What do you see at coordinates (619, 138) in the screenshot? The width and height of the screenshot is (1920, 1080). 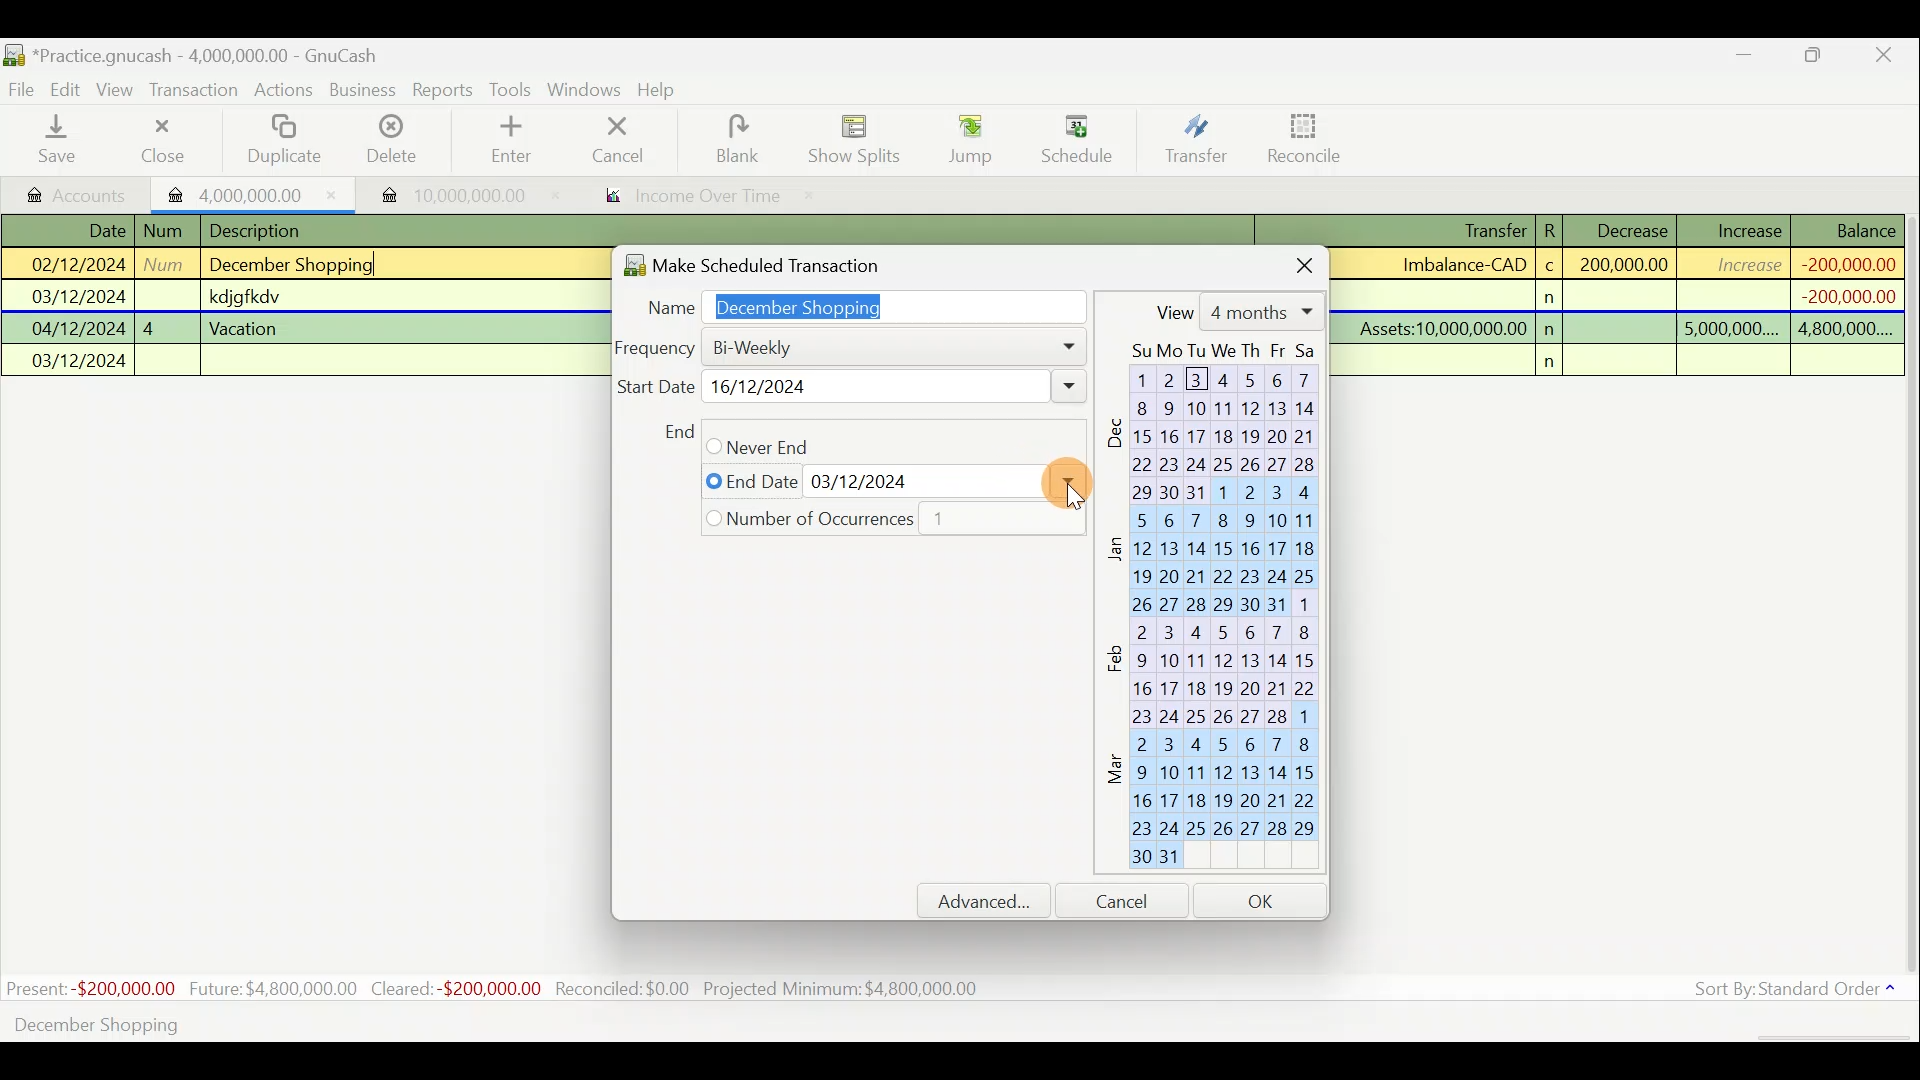 I see `Cancel` at bounding box center [619, 138].